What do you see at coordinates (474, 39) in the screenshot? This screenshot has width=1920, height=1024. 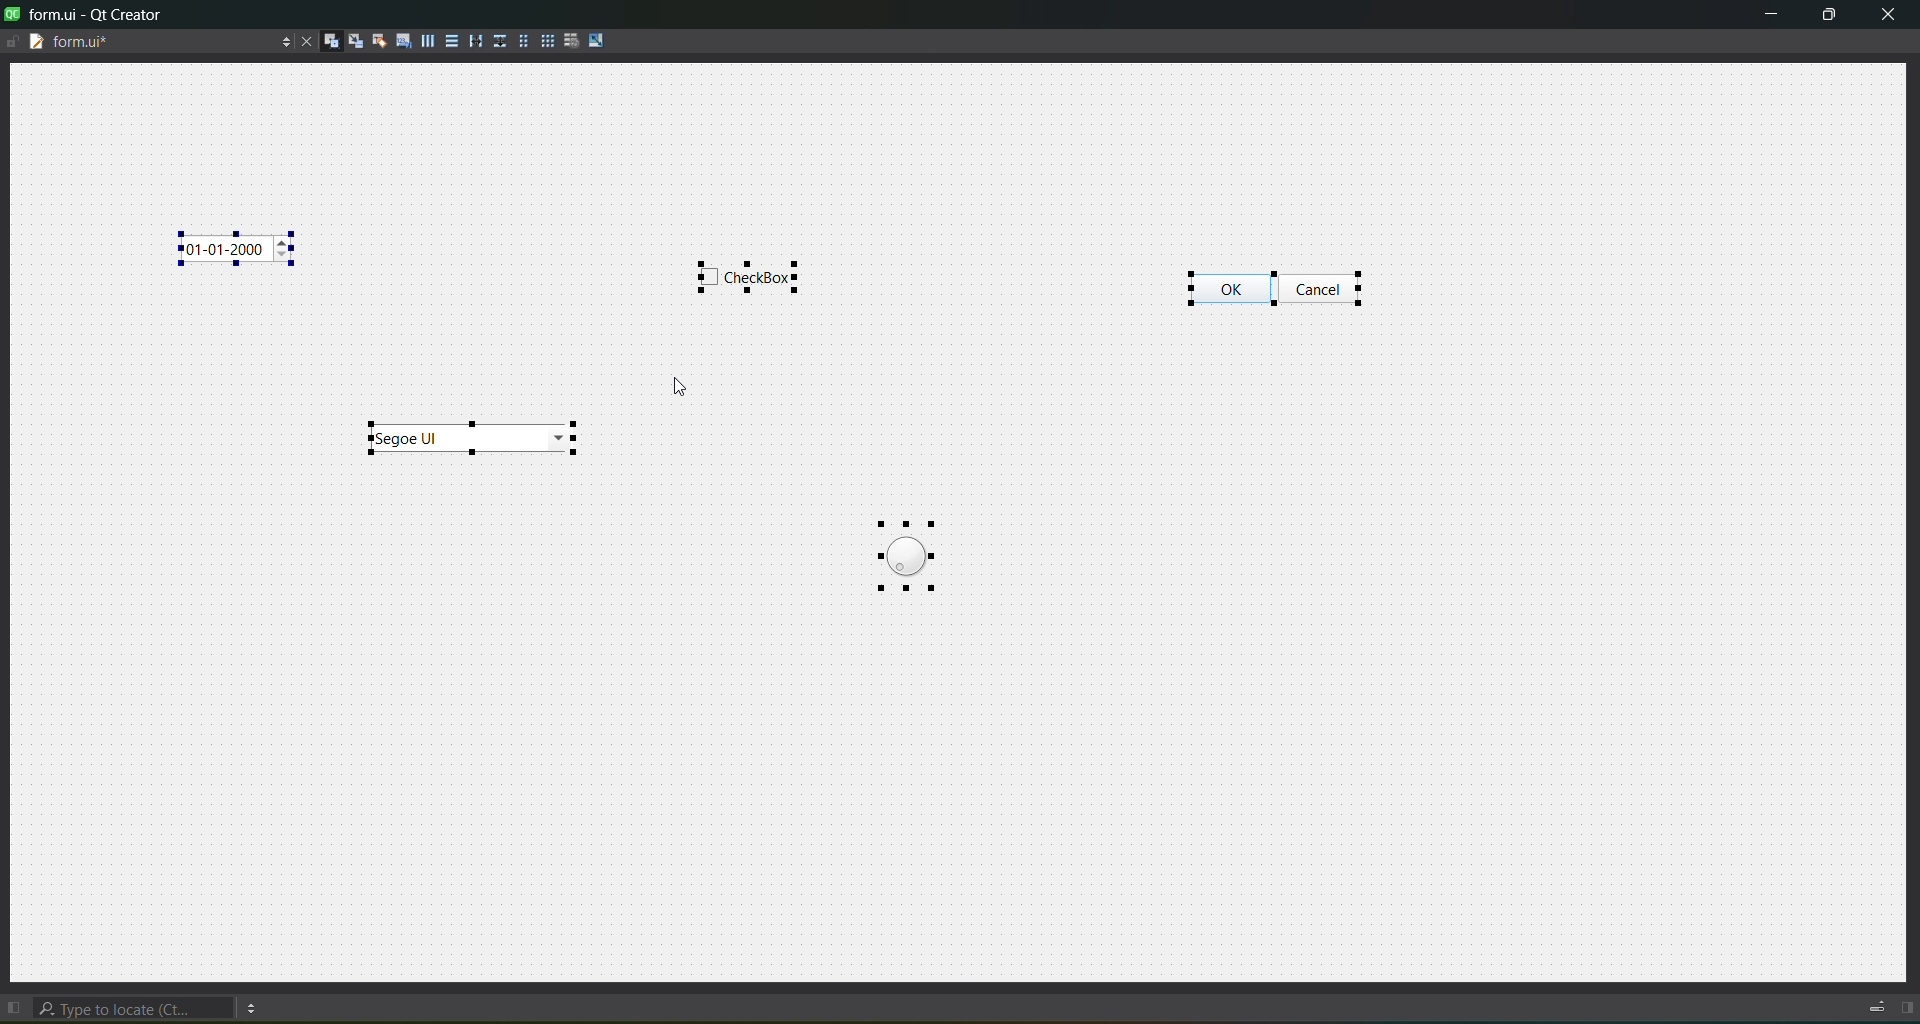 I see `layout horizontal splitter` at bounding box center [474, 39].